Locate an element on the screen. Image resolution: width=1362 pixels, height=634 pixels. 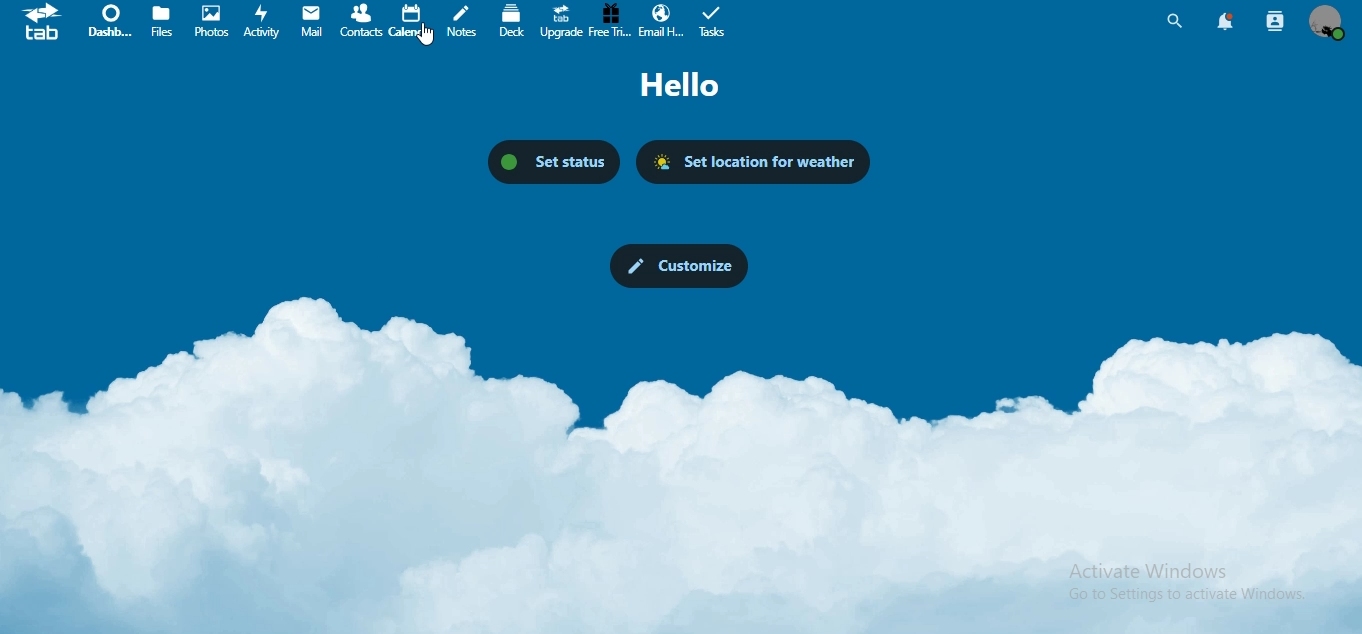
photos is located at coordinates (212, 21).